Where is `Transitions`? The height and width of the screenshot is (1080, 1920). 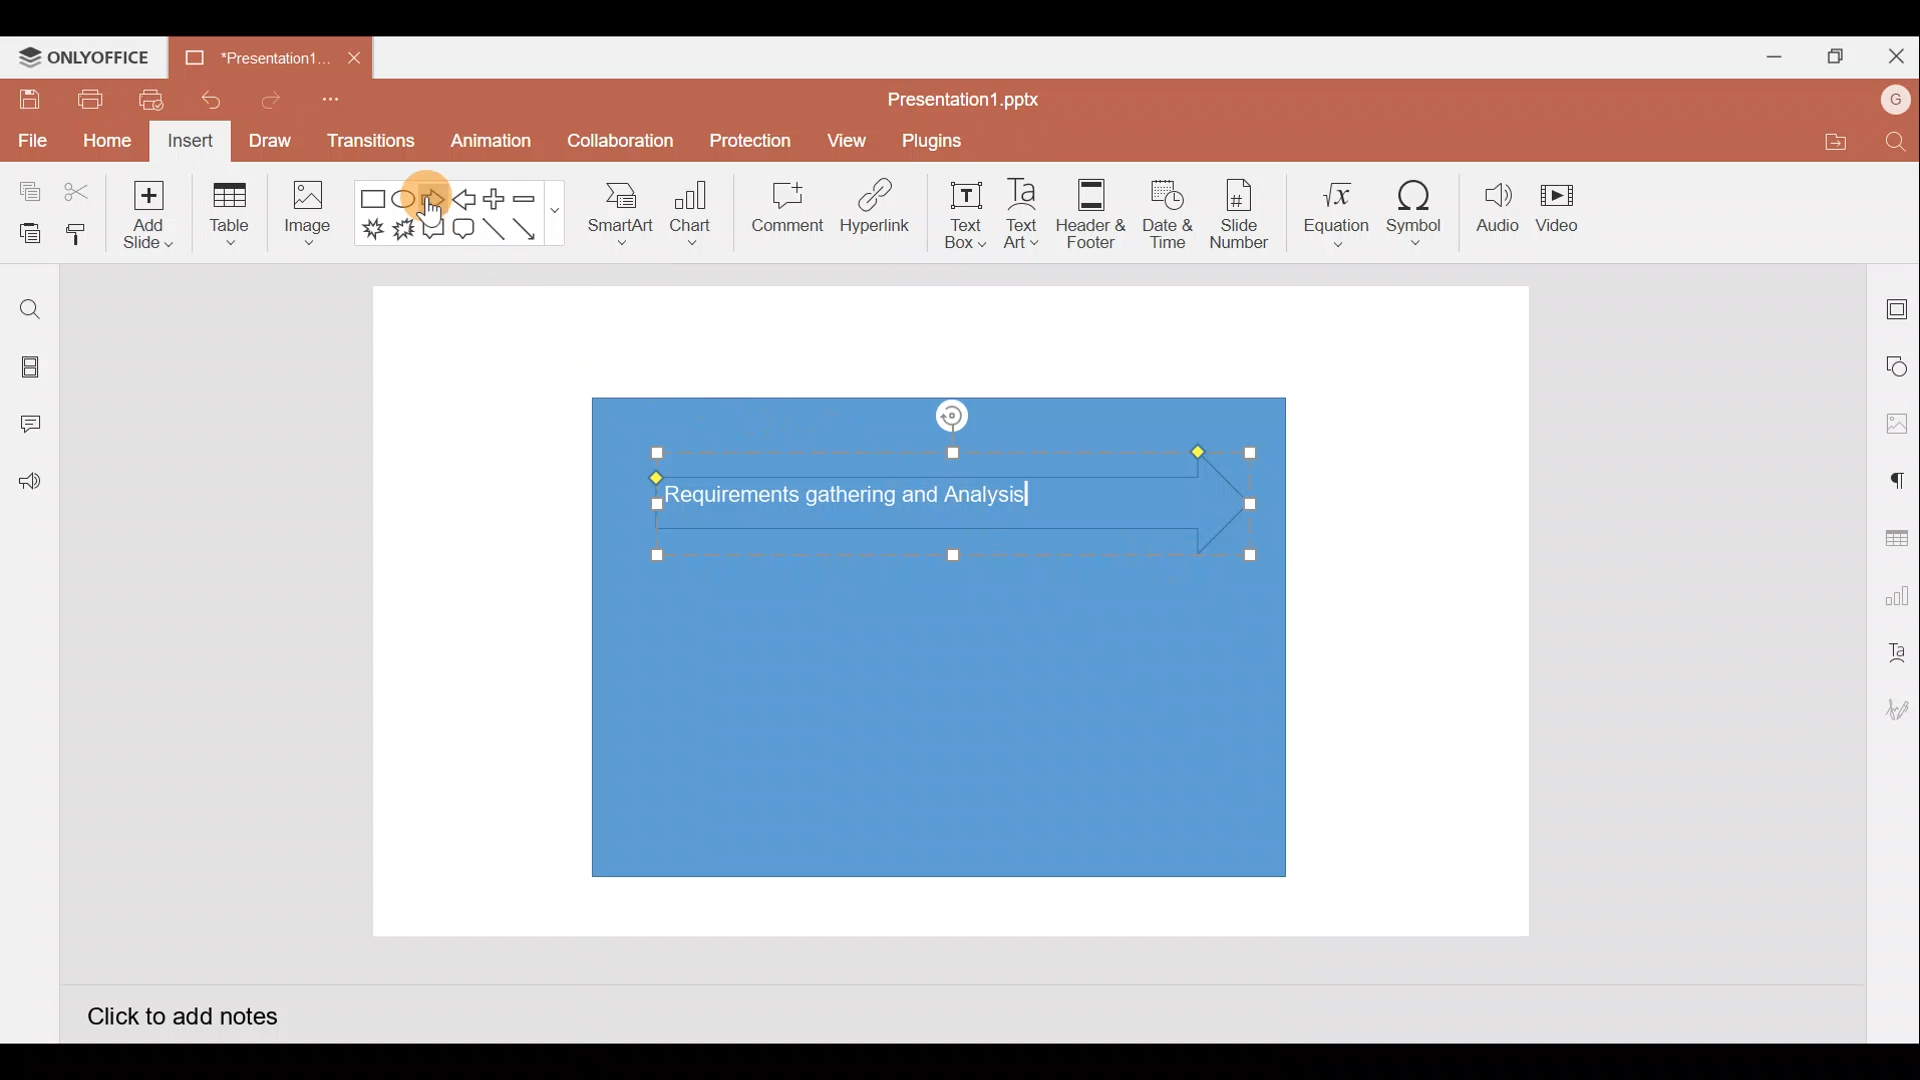
Transitions is located at coordinates (372, 146).